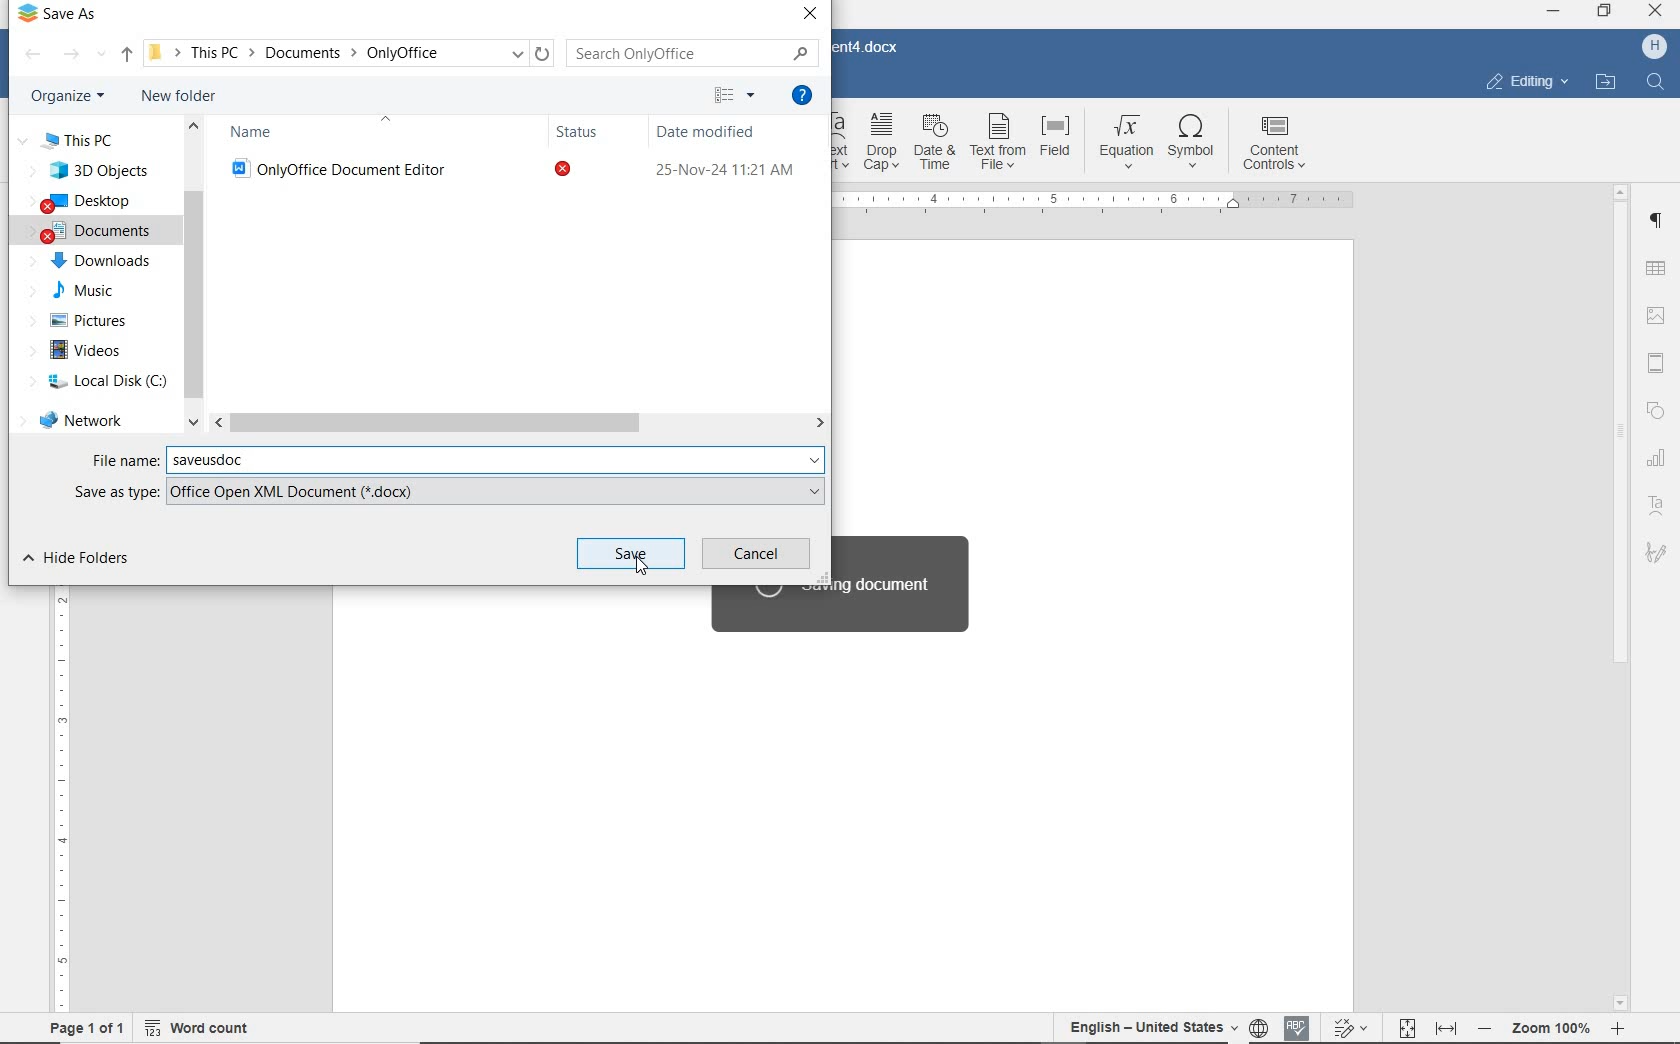 This screenshot has width=1680, height=1044. What do you see at coordinates (574, 173) in the screenshot?
I see `status` at bounding box center [574, 173].